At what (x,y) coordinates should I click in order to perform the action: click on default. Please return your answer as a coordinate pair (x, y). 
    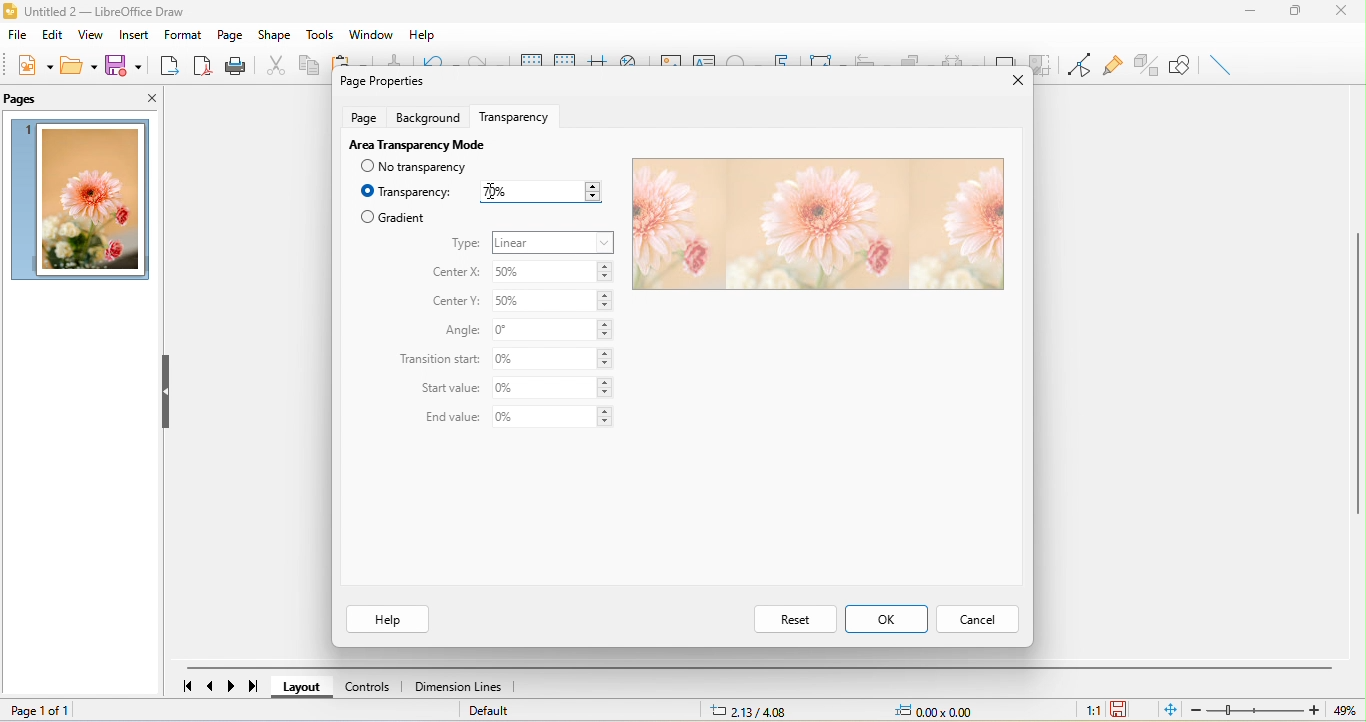
    Looking at the image, I should click on (491, 711).